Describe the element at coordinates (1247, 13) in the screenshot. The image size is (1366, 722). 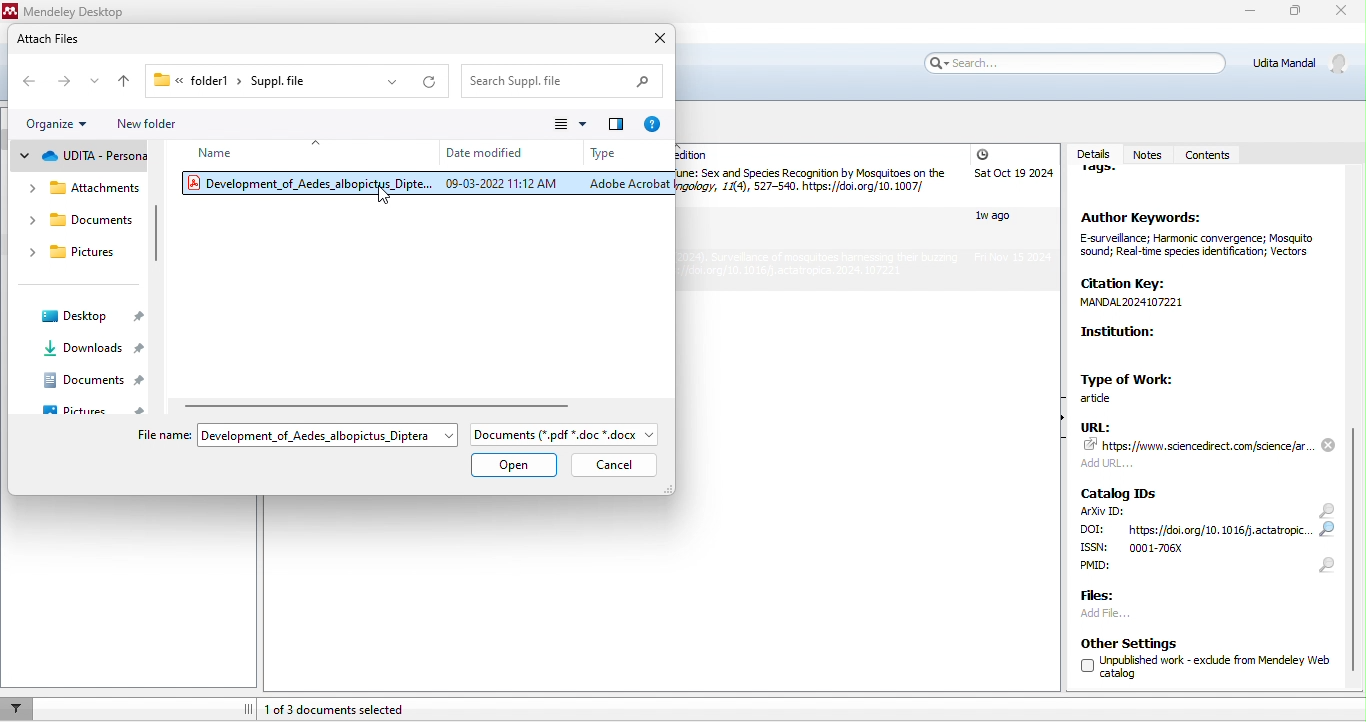
I see `minimize` at that location.